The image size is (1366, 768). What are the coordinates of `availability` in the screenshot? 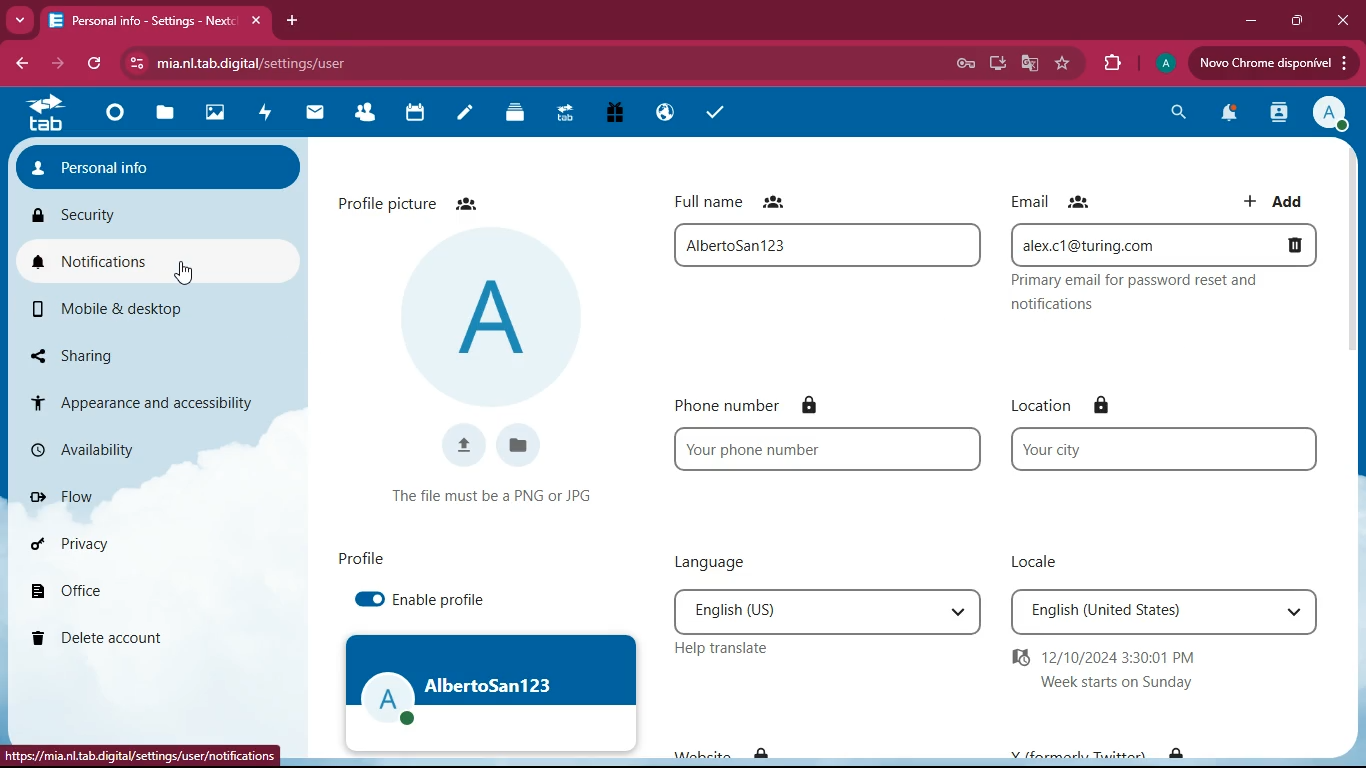 It's located at (85, 450).